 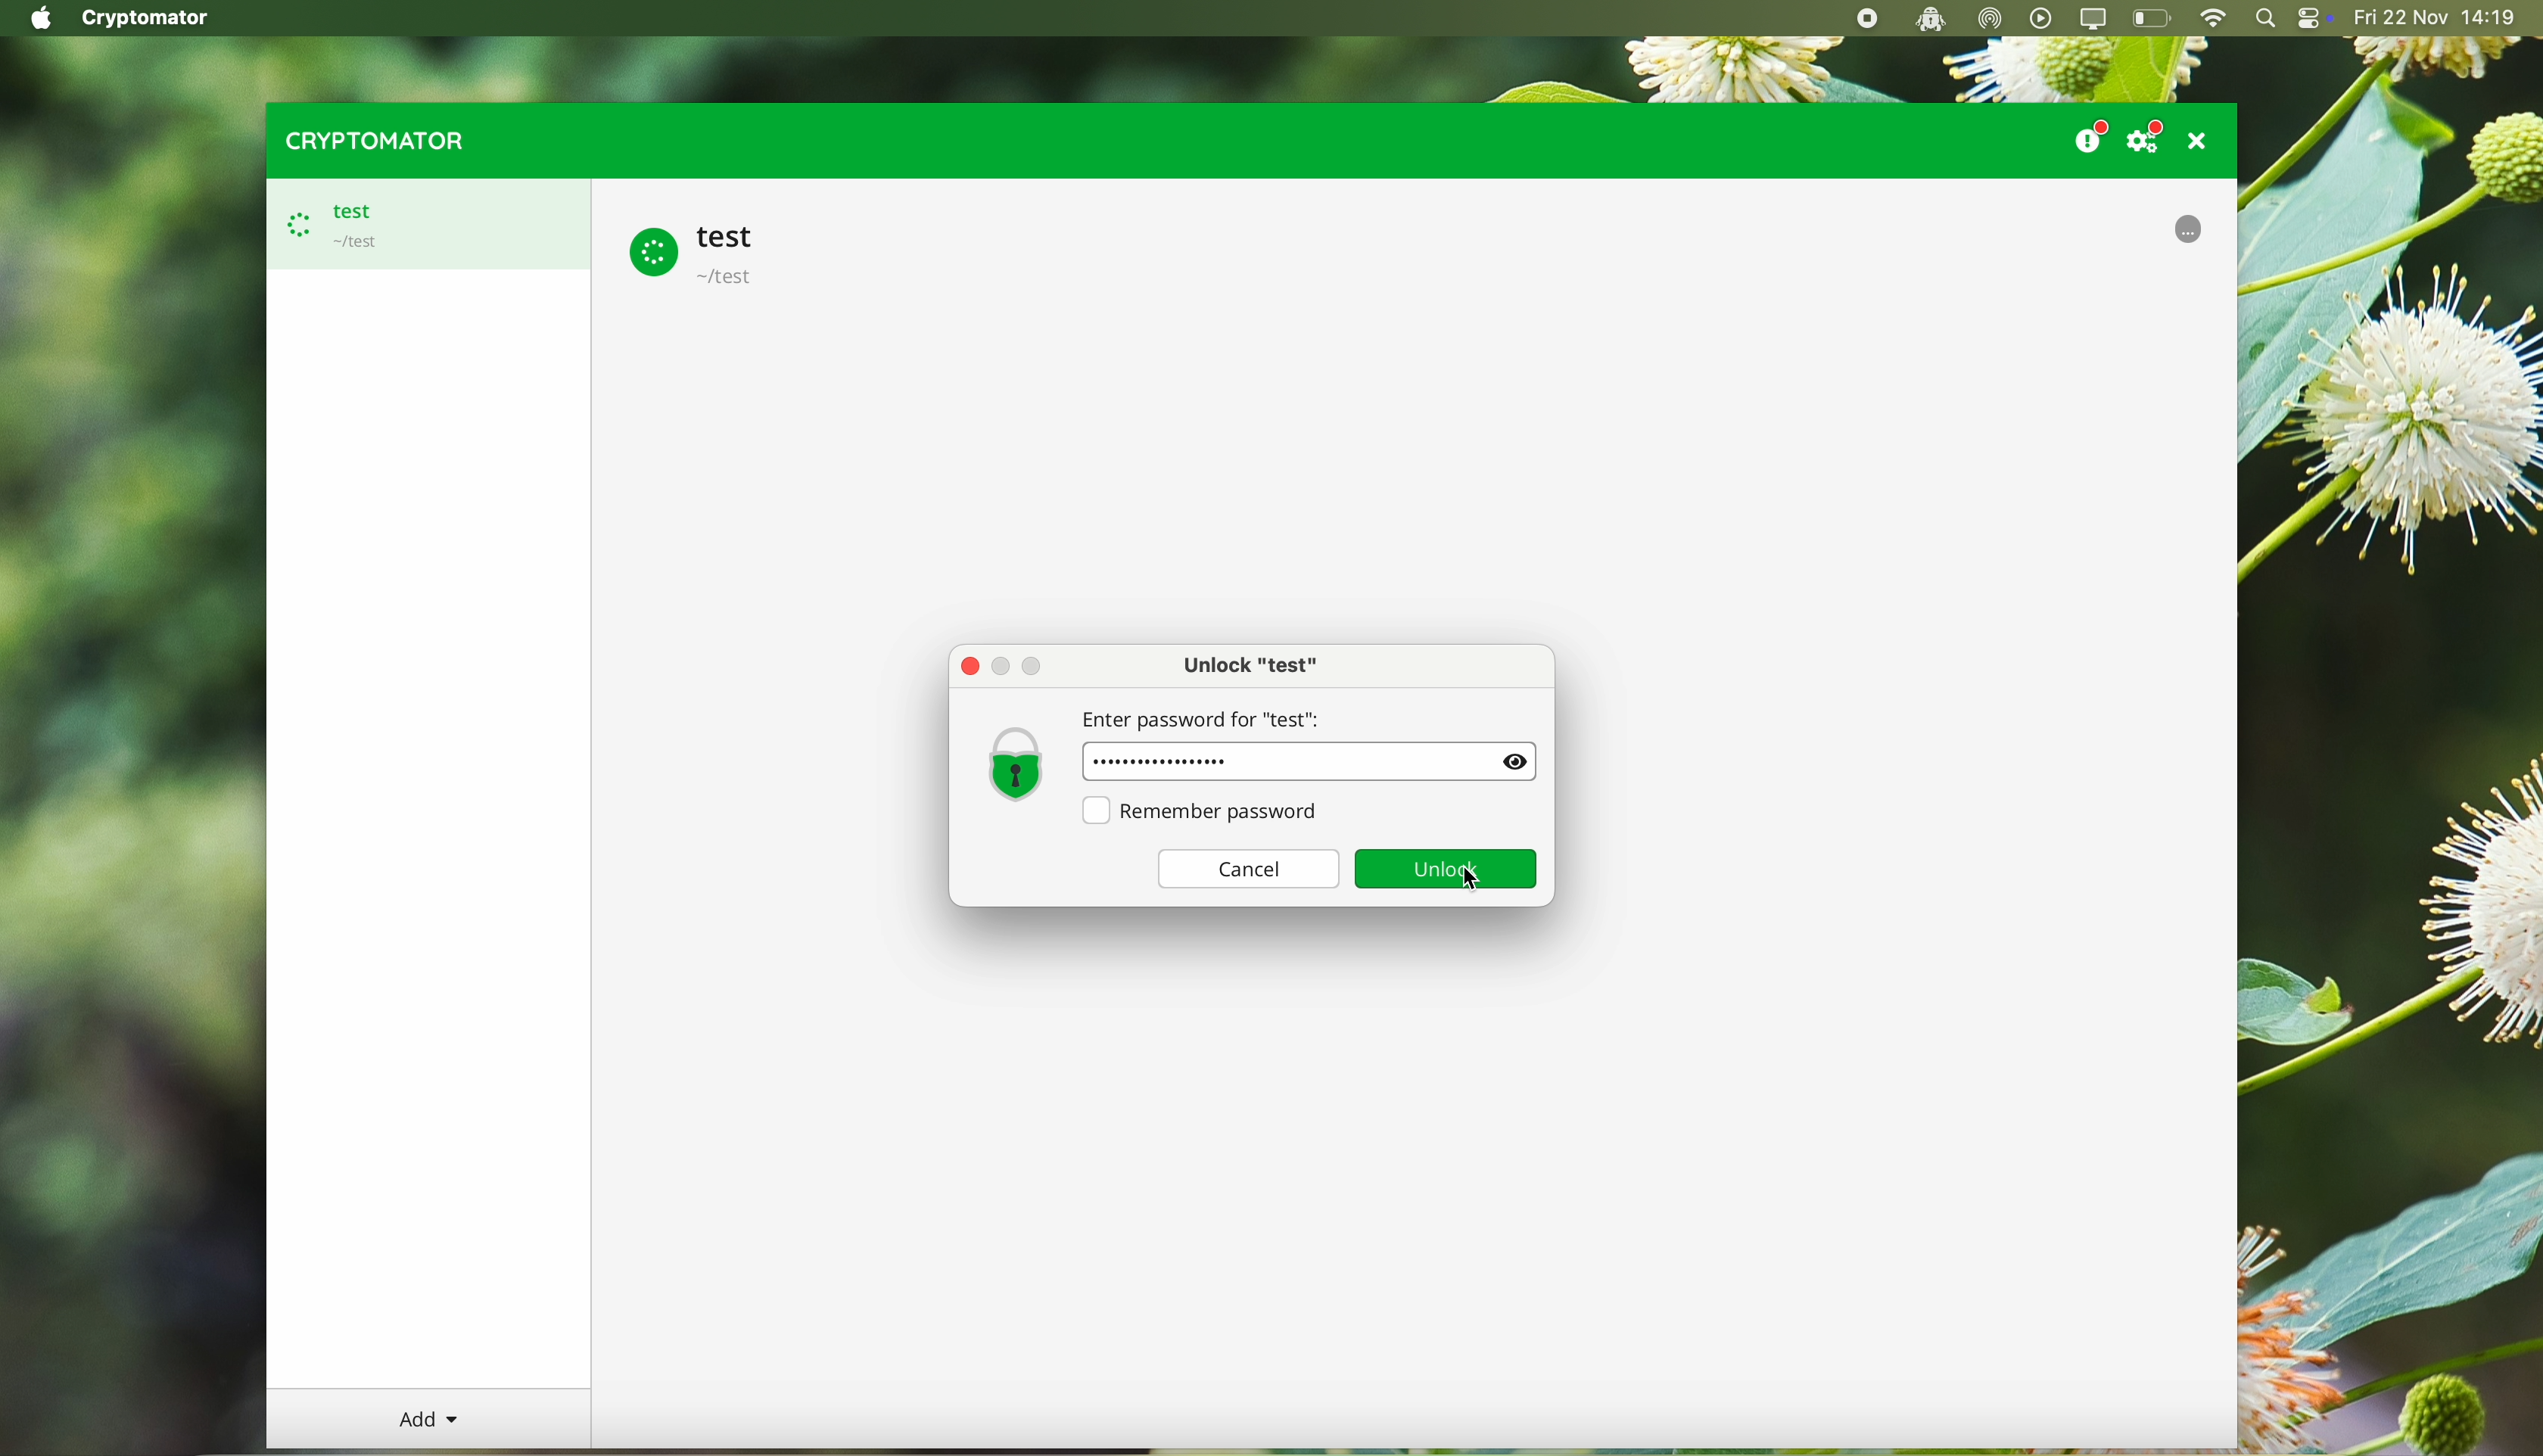 What do you see at coordinates (2042, 18) in the screenshot?
I see `play` at bounding box center [2042, 18].